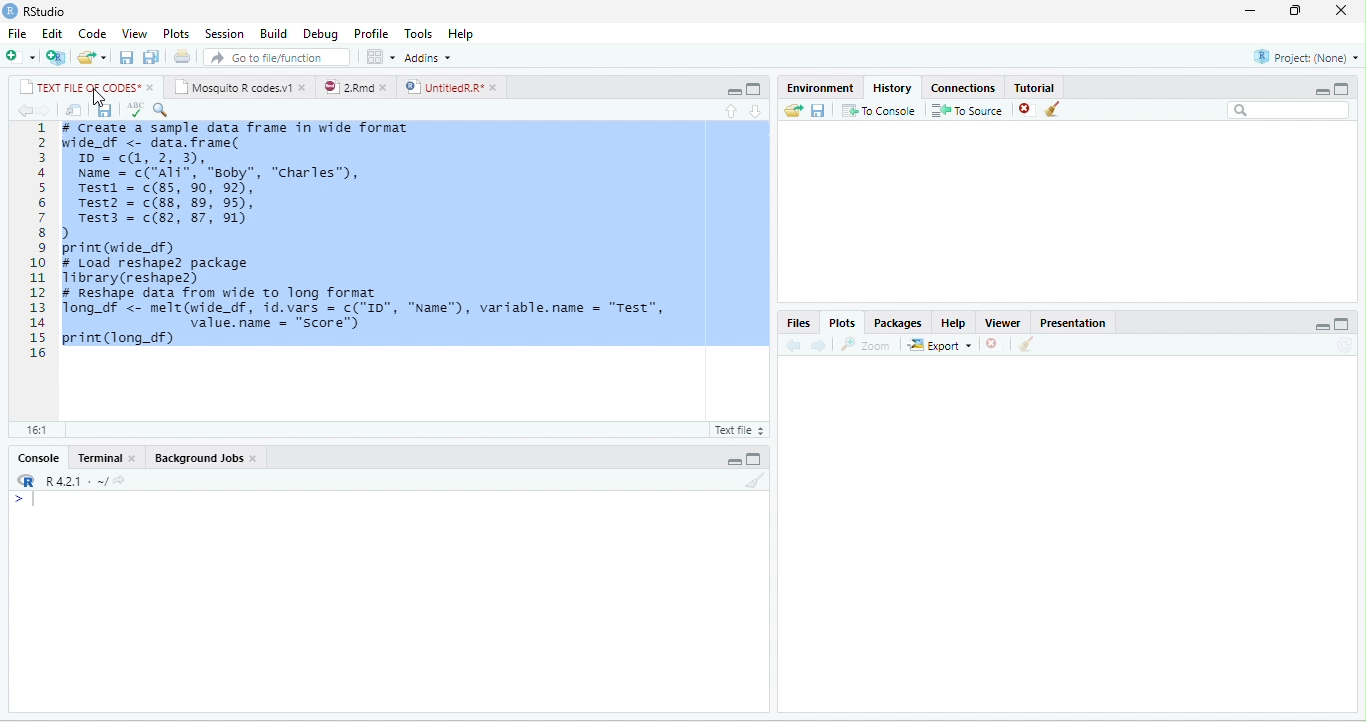 The width and height of the screenshot is (1366, 722). I want to click on Project(None), so click(1306, 57).